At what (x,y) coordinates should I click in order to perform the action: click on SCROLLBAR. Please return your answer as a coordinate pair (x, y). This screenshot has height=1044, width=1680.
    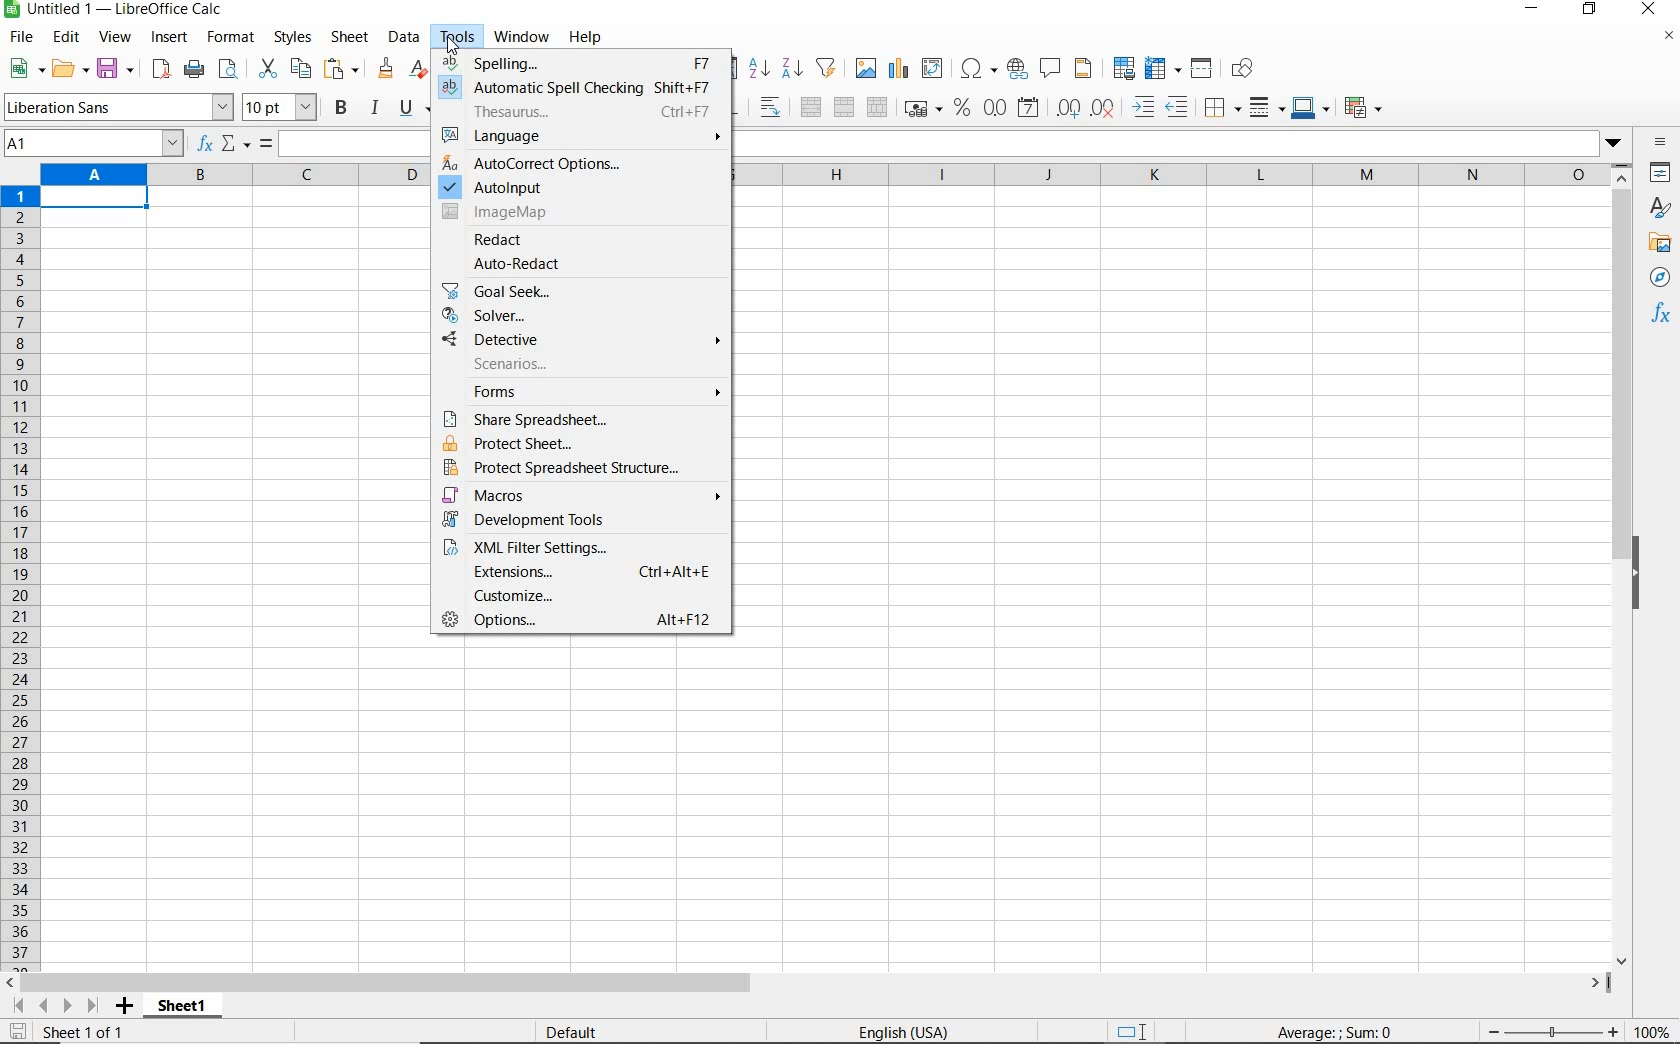
    Looking at the image, I should click on (809, 982).